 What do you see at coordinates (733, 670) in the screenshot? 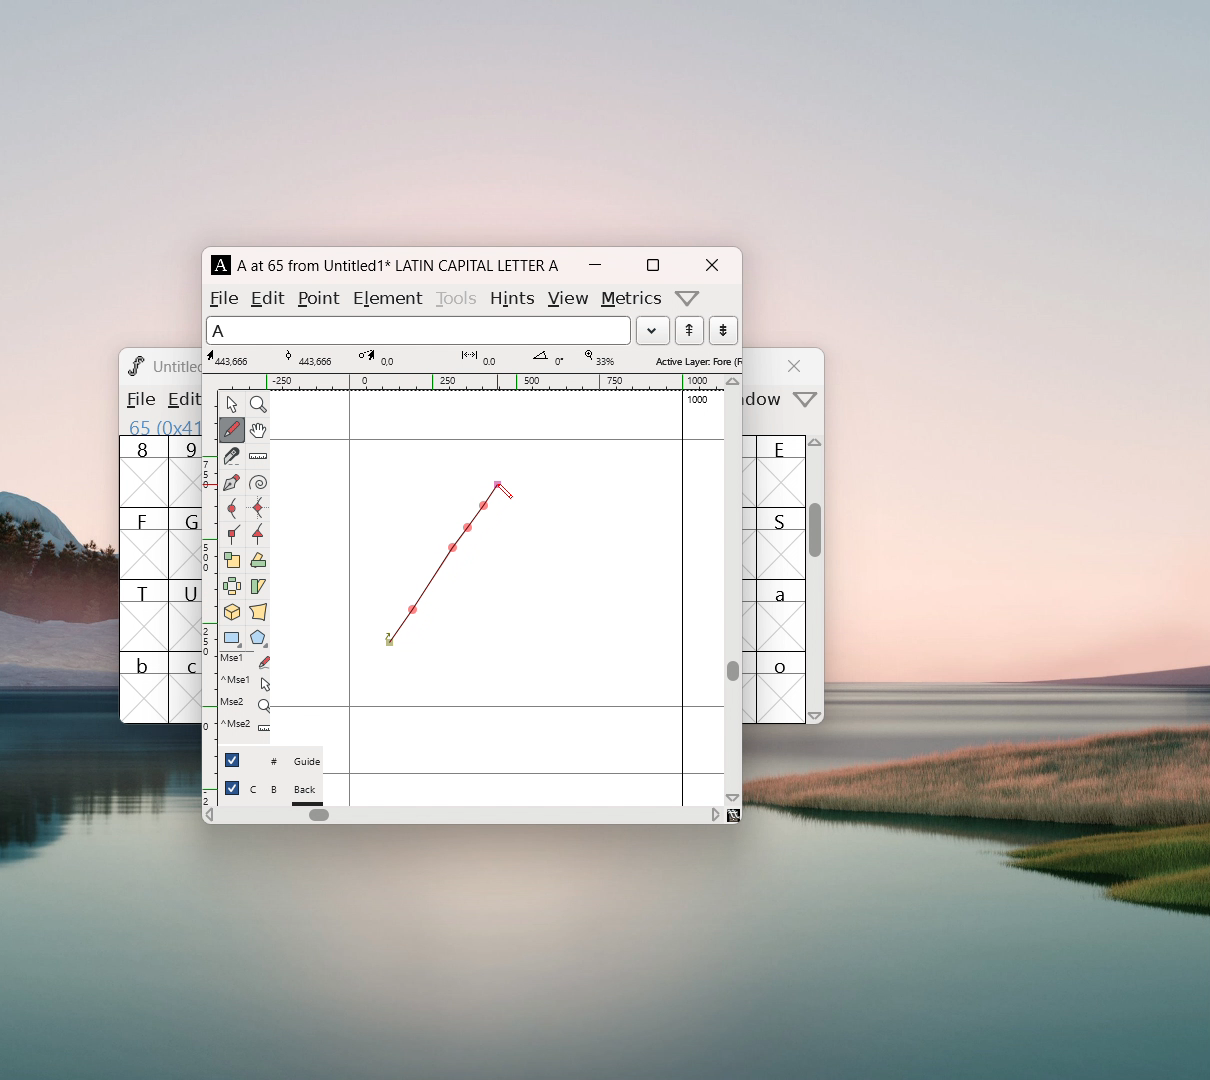
I see `scrollbar` at bounding box center [733, 670].